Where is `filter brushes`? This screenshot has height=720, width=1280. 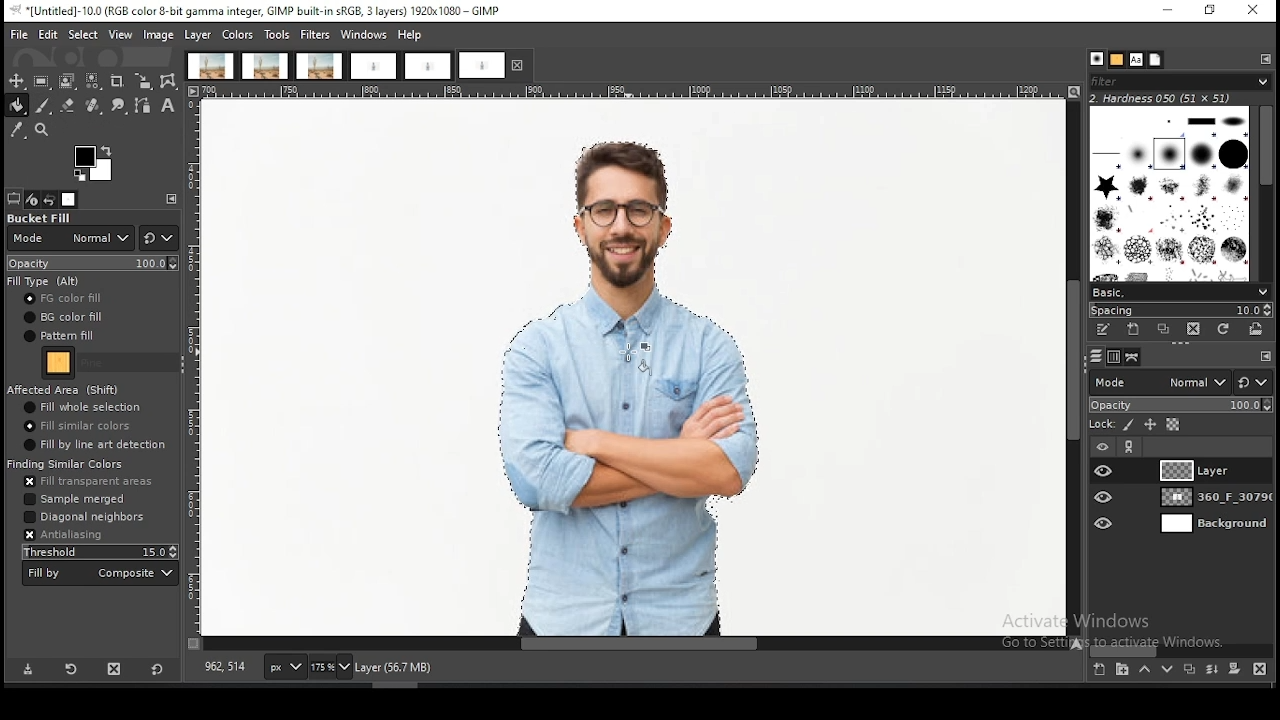 filter brushes is located at coordinates (1180, 82).